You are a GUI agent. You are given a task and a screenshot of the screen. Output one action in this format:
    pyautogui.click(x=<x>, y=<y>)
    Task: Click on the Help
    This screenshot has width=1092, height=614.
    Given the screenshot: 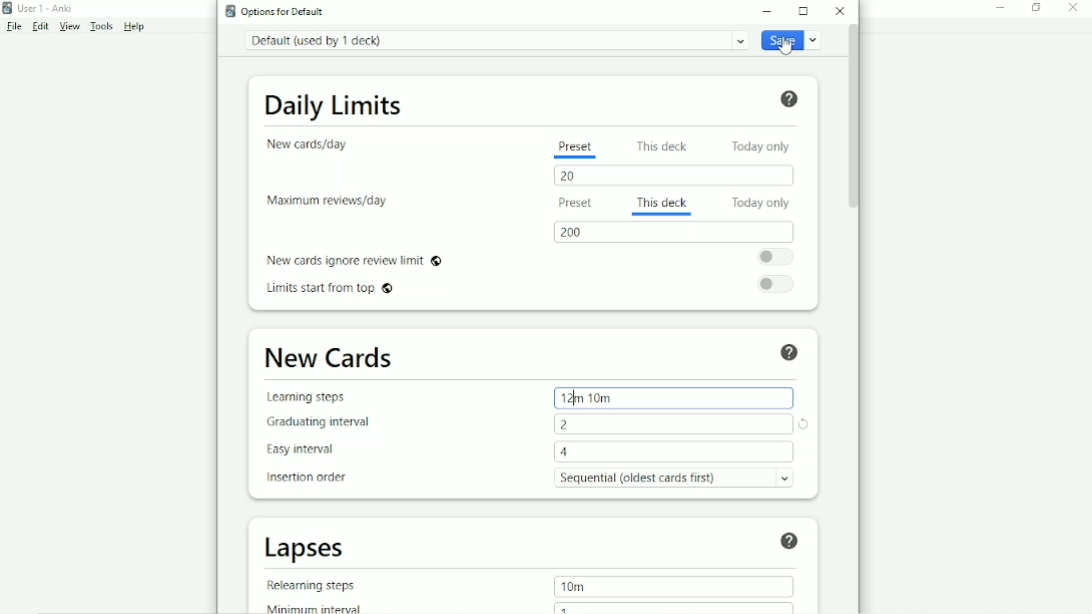 What is the action you would take?
    pyautogui.click(x=787, y=98)
    